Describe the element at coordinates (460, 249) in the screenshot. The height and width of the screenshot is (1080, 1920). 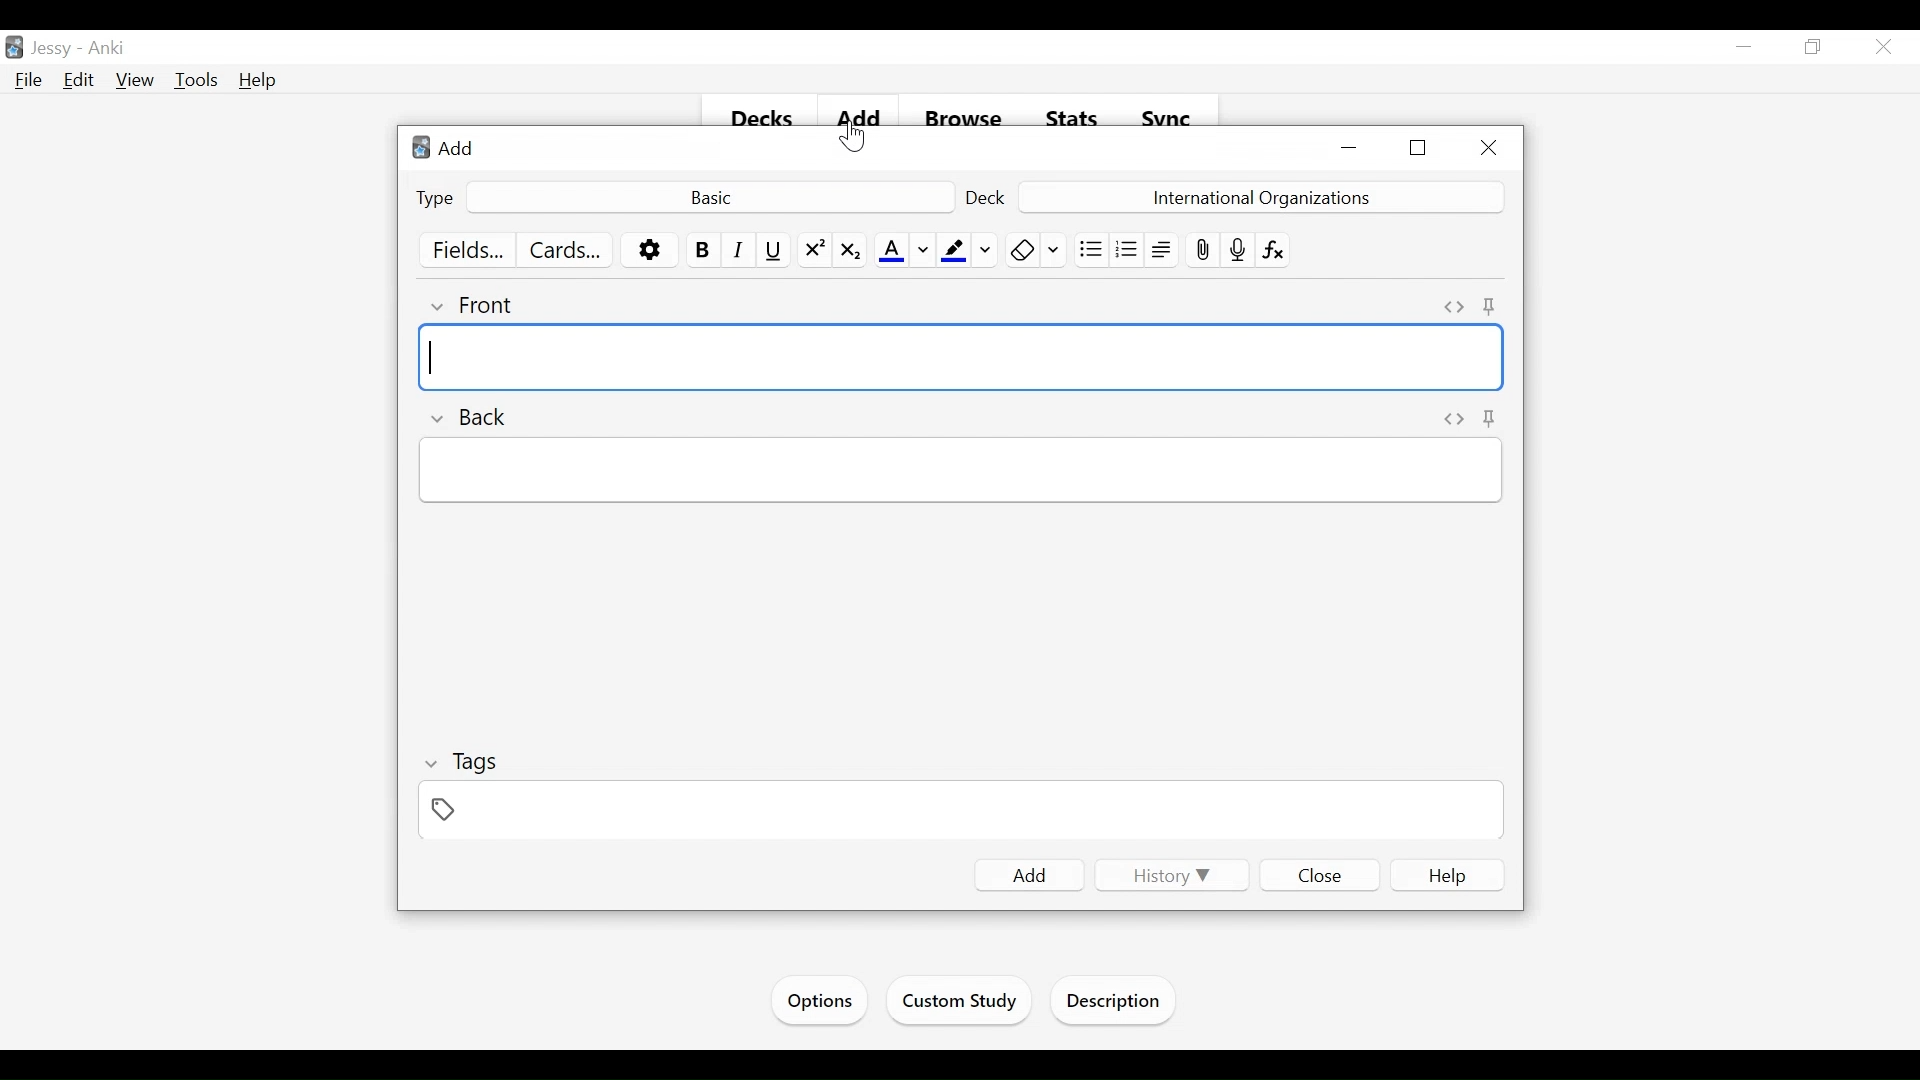
I see `Fields` at that location.